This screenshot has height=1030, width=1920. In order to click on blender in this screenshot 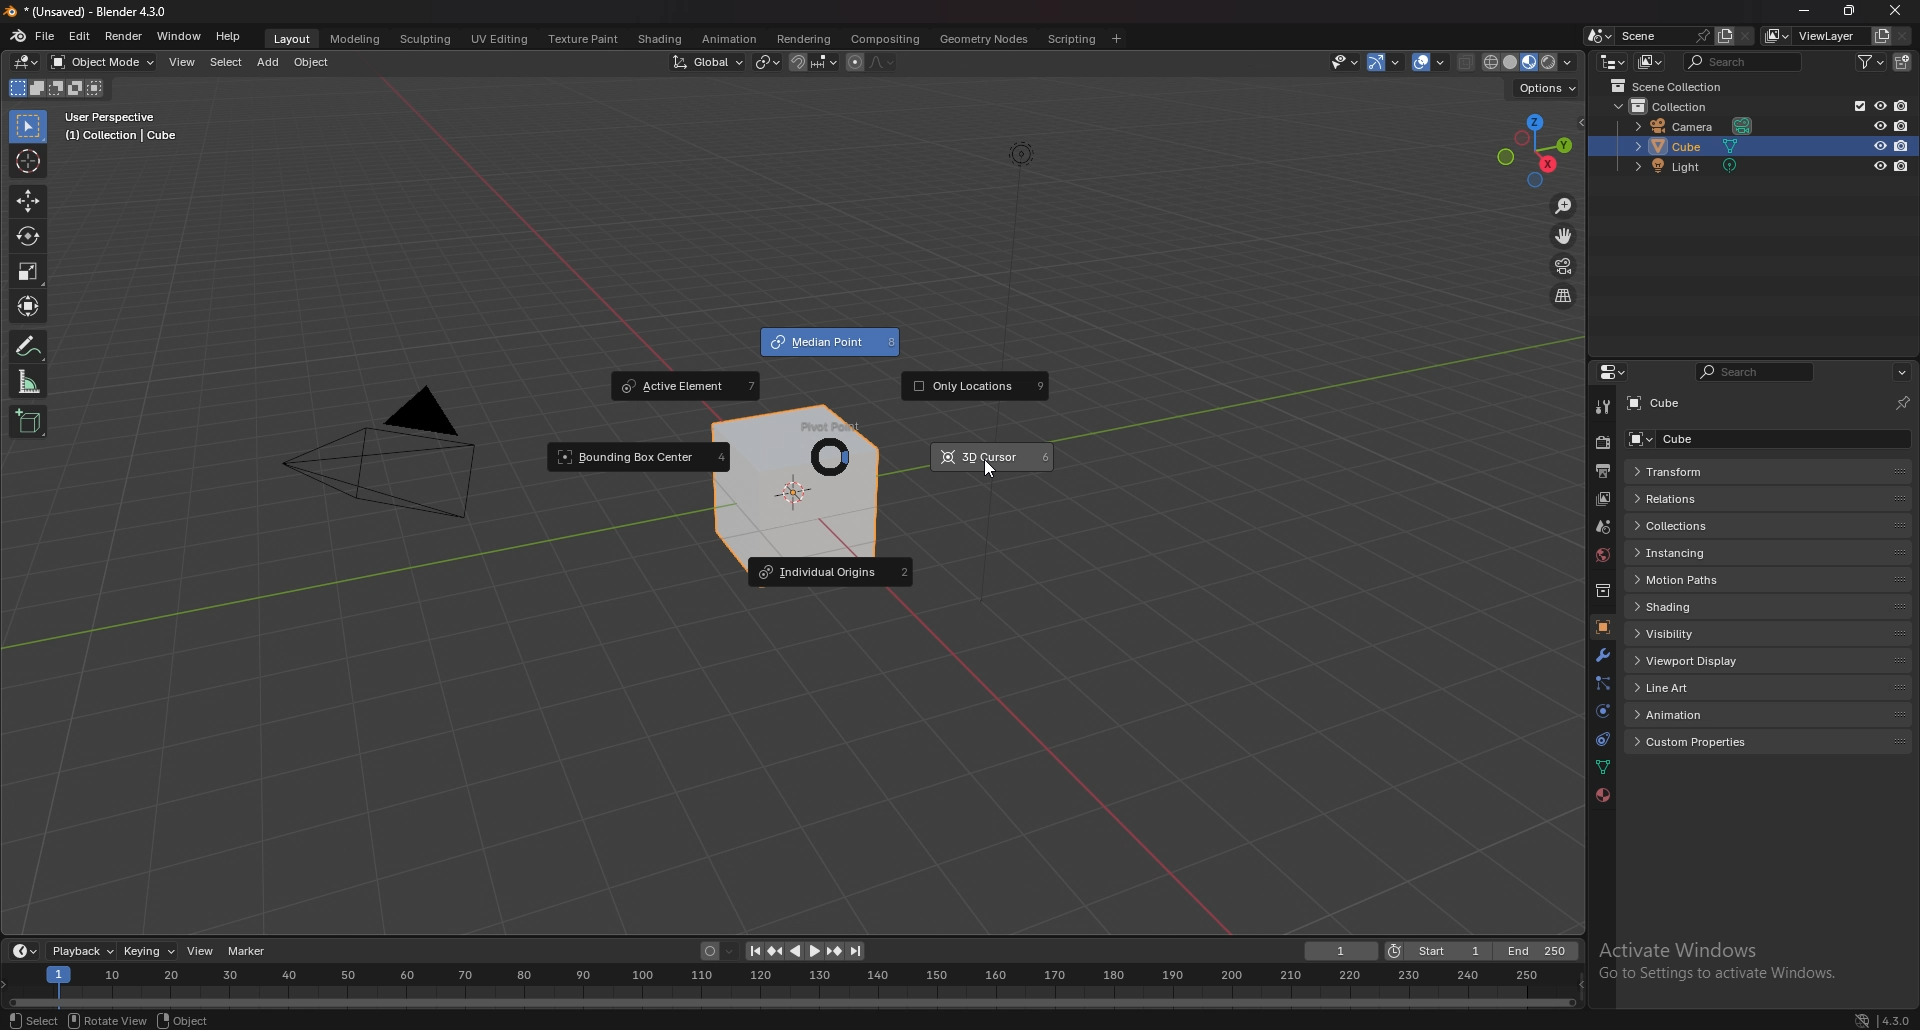, I will do `click(16, 37)`.